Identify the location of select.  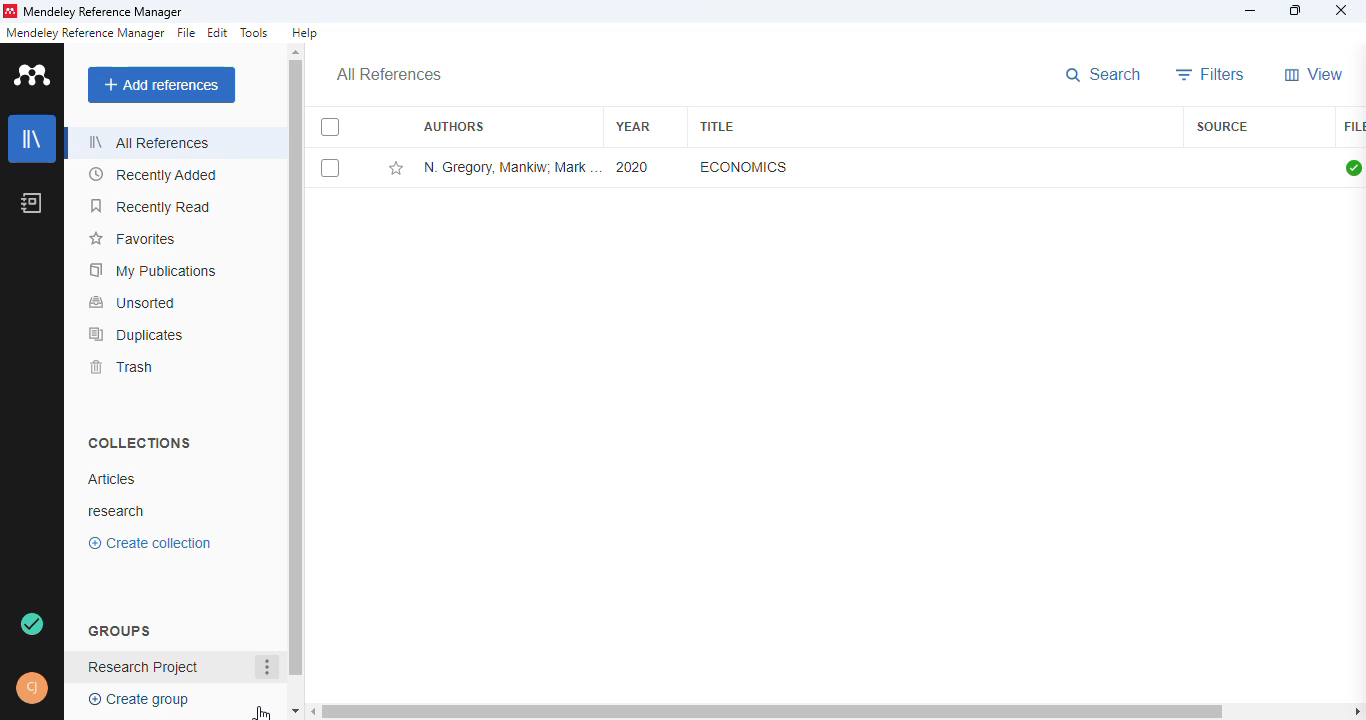
(331, 127).